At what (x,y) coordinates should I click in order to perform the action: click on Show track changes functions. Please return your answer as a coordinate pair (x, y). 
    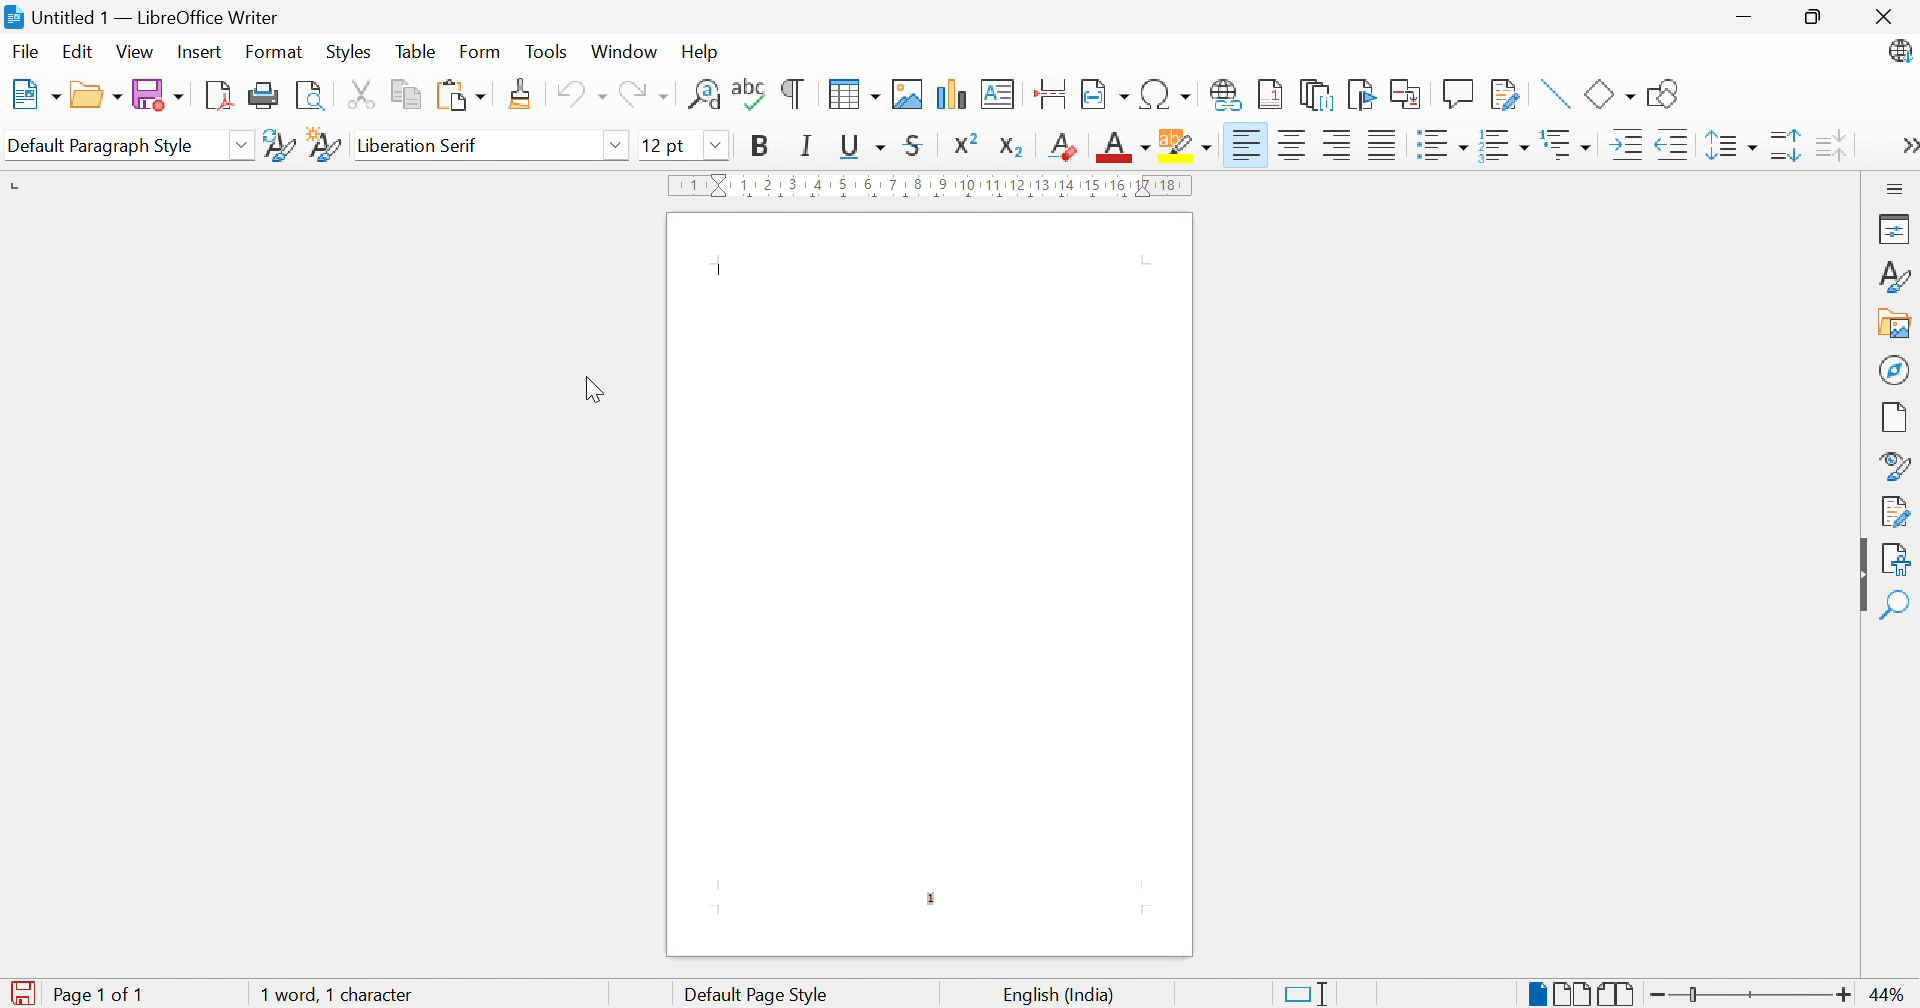
    Looking at the image, I should click on (1505, 93).